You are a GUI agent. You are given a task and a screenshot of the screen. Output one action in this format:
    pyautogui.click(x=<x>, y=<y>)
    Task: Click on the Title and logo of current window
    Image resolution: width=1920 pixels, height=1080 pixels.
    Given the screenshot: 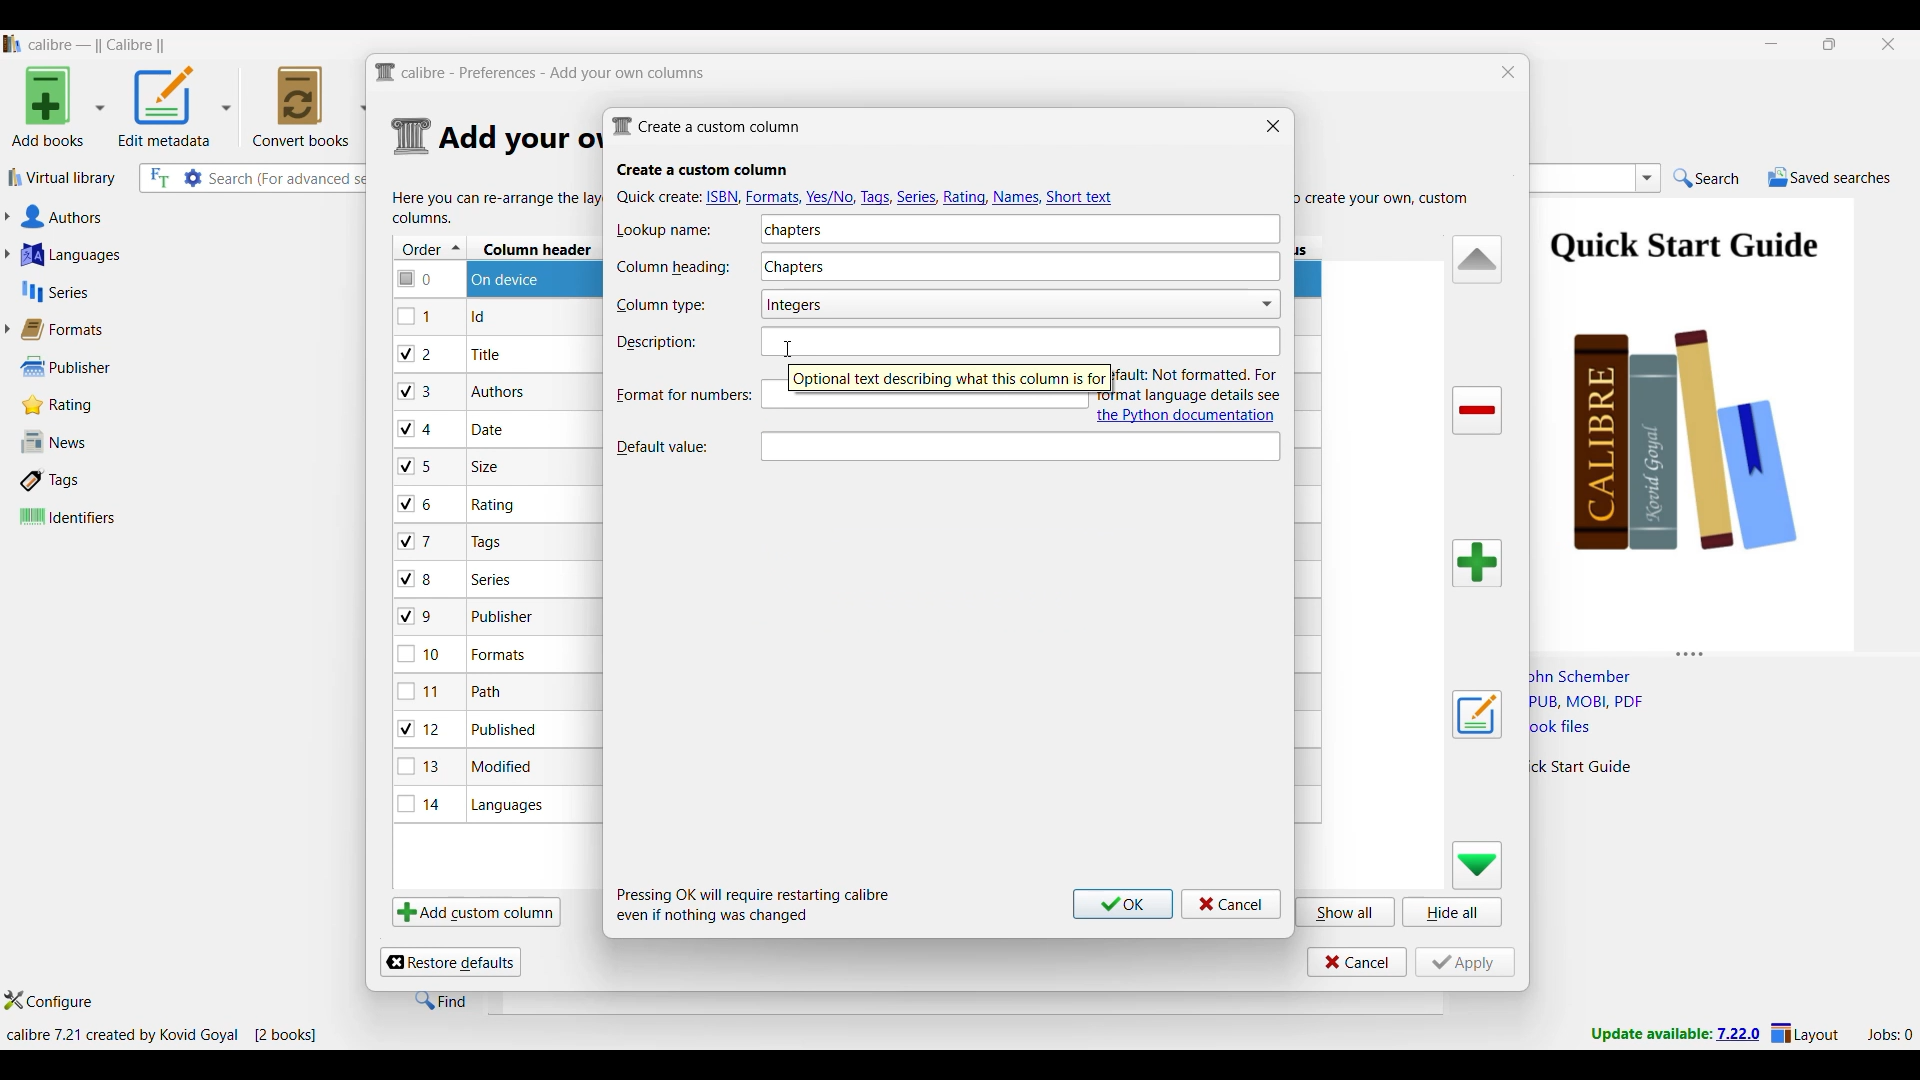 What is the action you would take?
    pyautogui.click(x=541, y=73)
    